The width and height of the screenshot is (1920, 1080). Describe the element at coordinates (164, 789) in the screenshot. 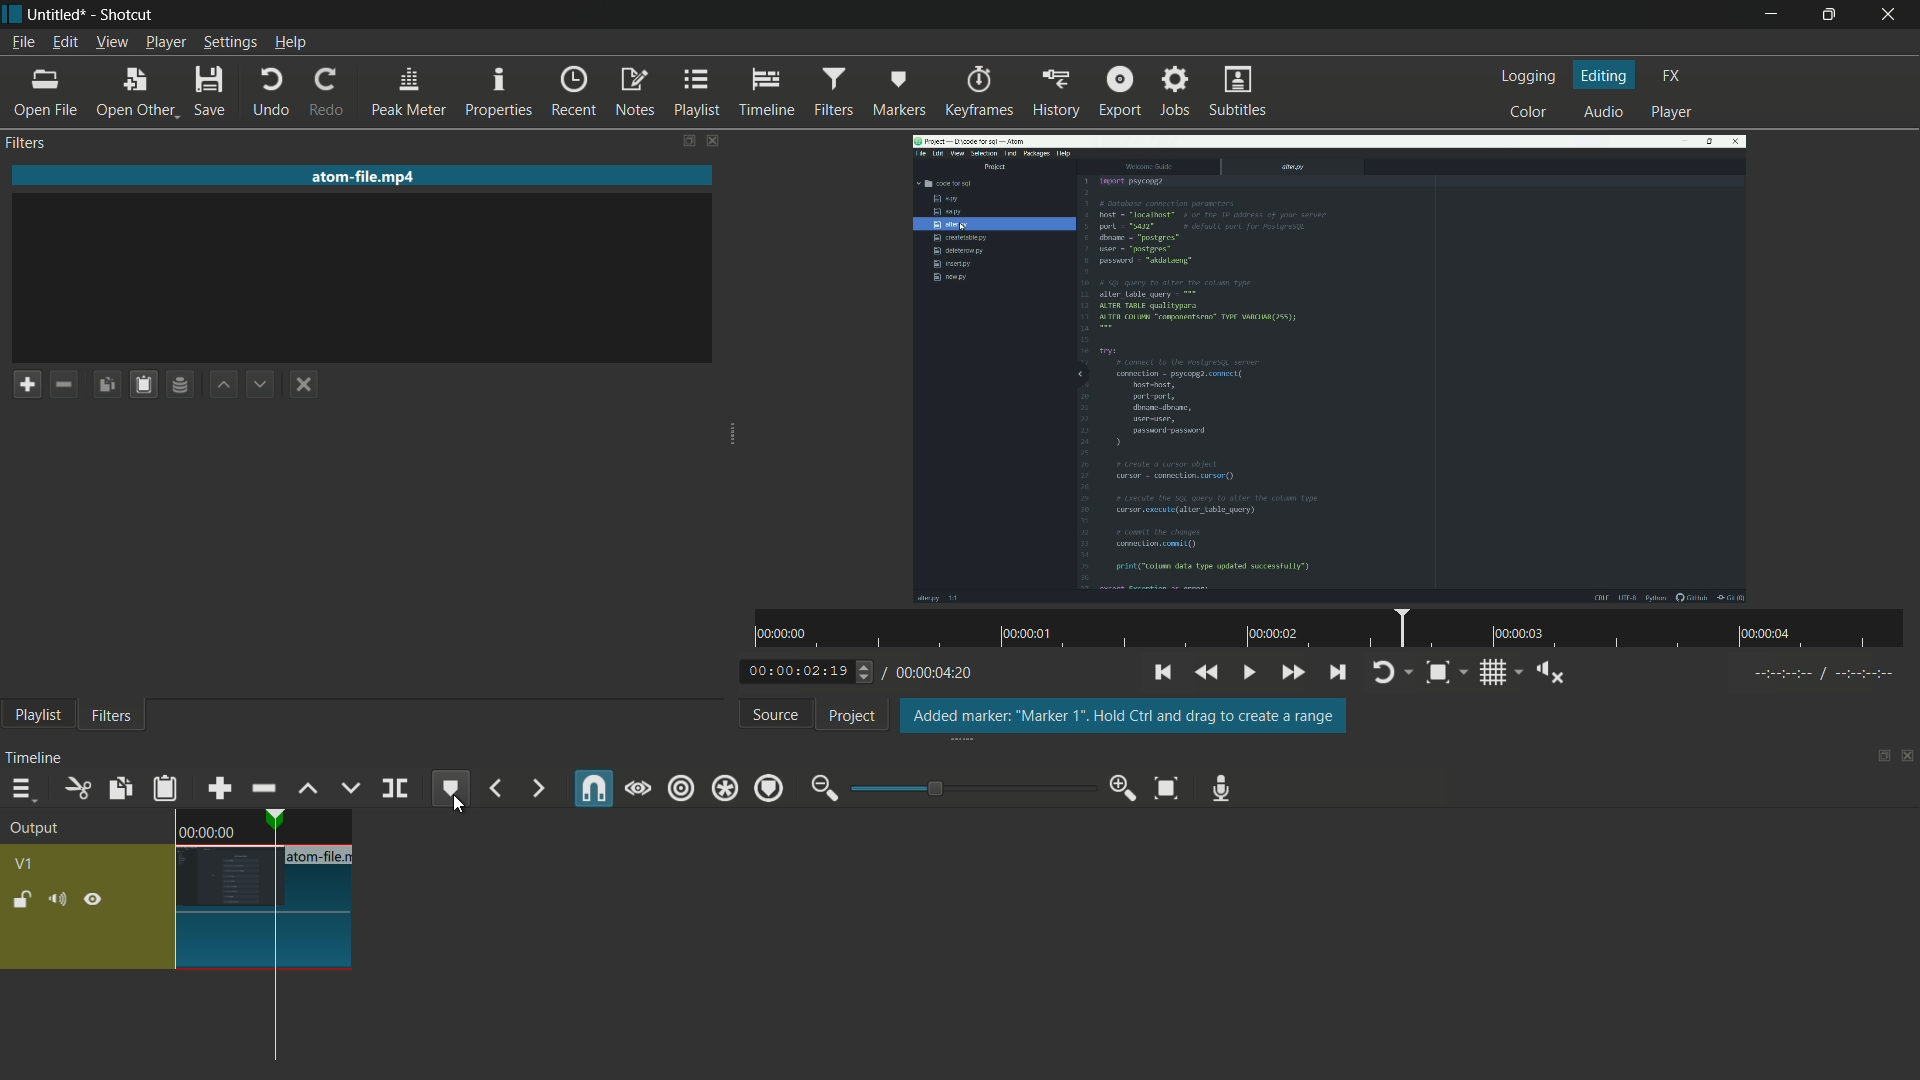

I see `paste` at that location.